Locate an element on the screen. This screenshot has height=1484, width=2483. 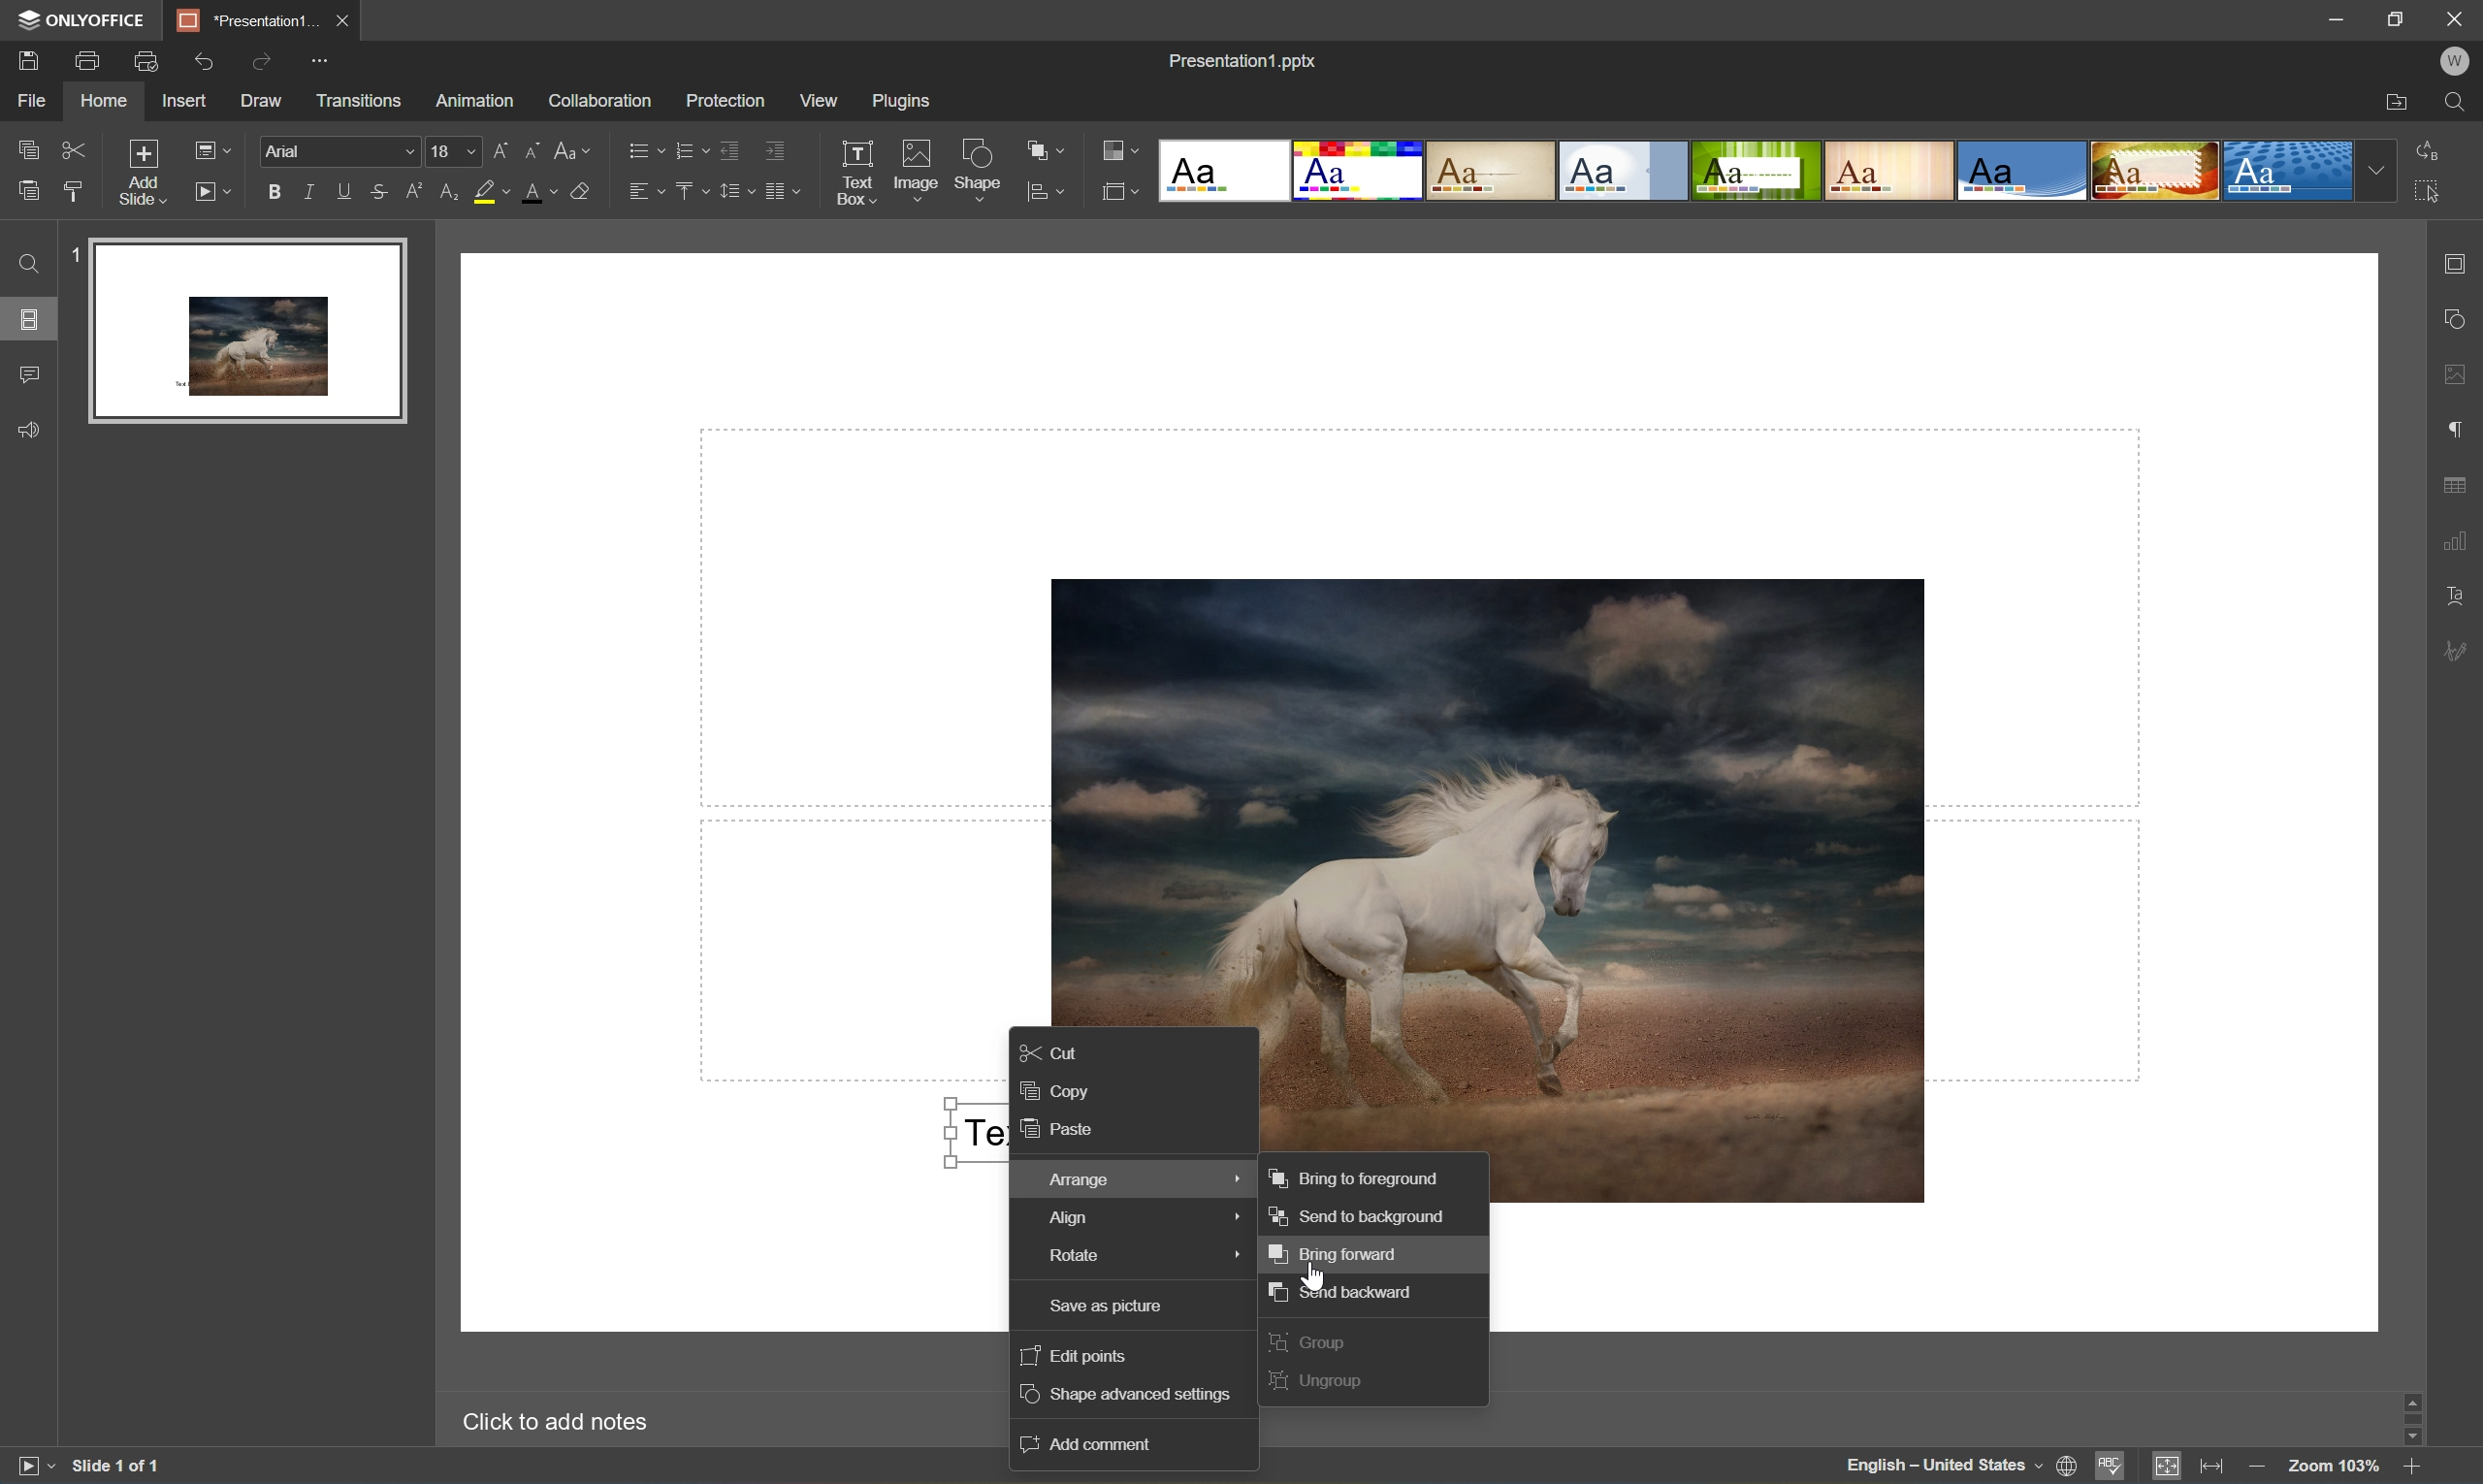
Restore Down is located at coordinates (2396, 16).